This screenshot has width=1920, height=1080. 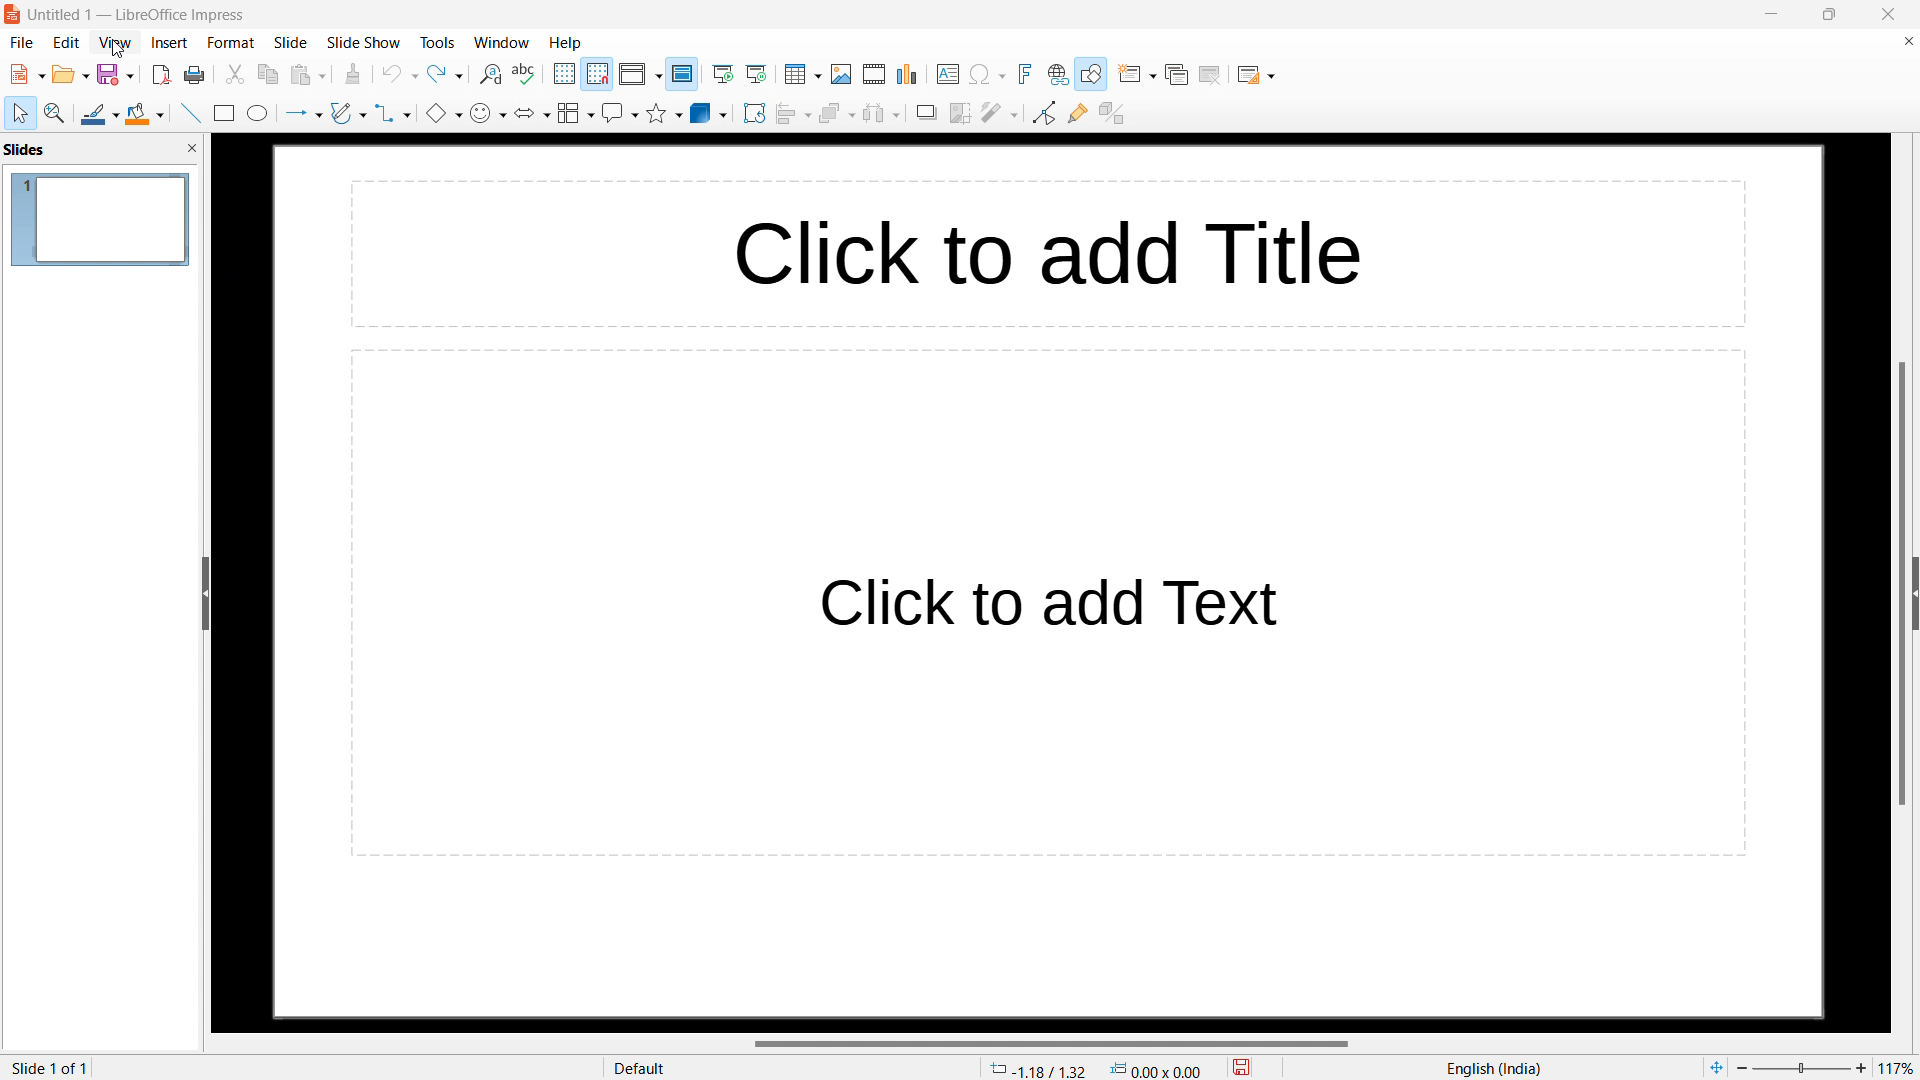 I want to click on vertical scrollbar, so click(x=1899, y=584).